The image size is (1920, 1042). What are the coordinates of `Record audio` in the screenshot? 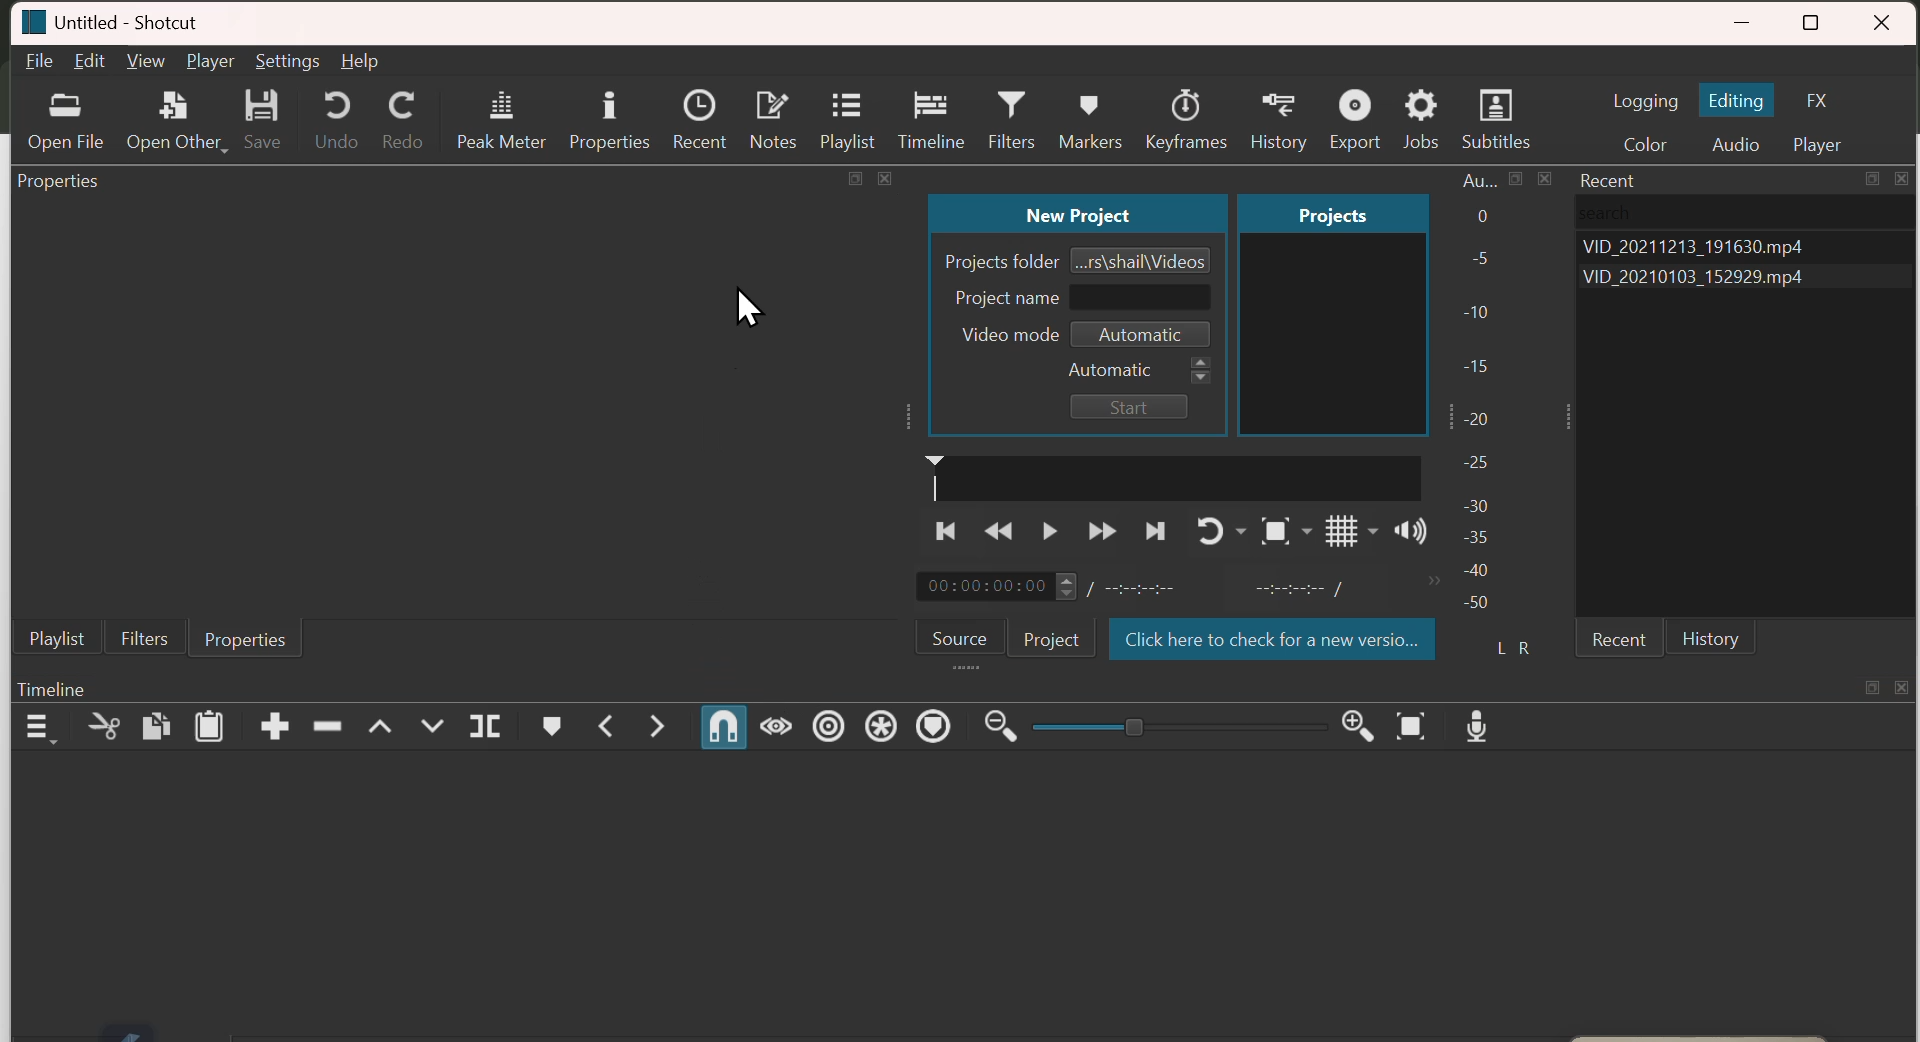 It's located at (1478, 726).